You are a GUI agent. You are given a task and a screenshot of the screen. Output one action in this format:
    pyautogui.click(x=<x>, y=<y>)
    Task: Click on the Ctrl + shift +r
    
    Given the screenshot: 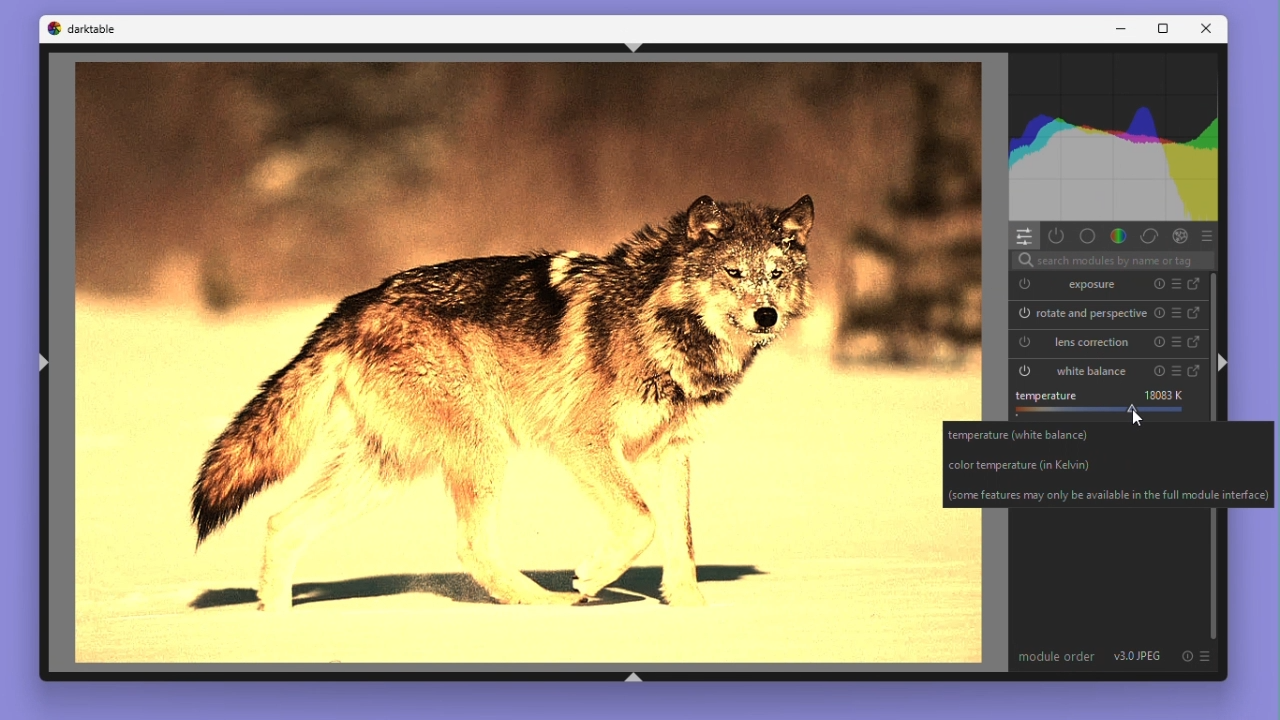 What is the action you would take?
    pyautogui.click(x=1222, y=361)
    